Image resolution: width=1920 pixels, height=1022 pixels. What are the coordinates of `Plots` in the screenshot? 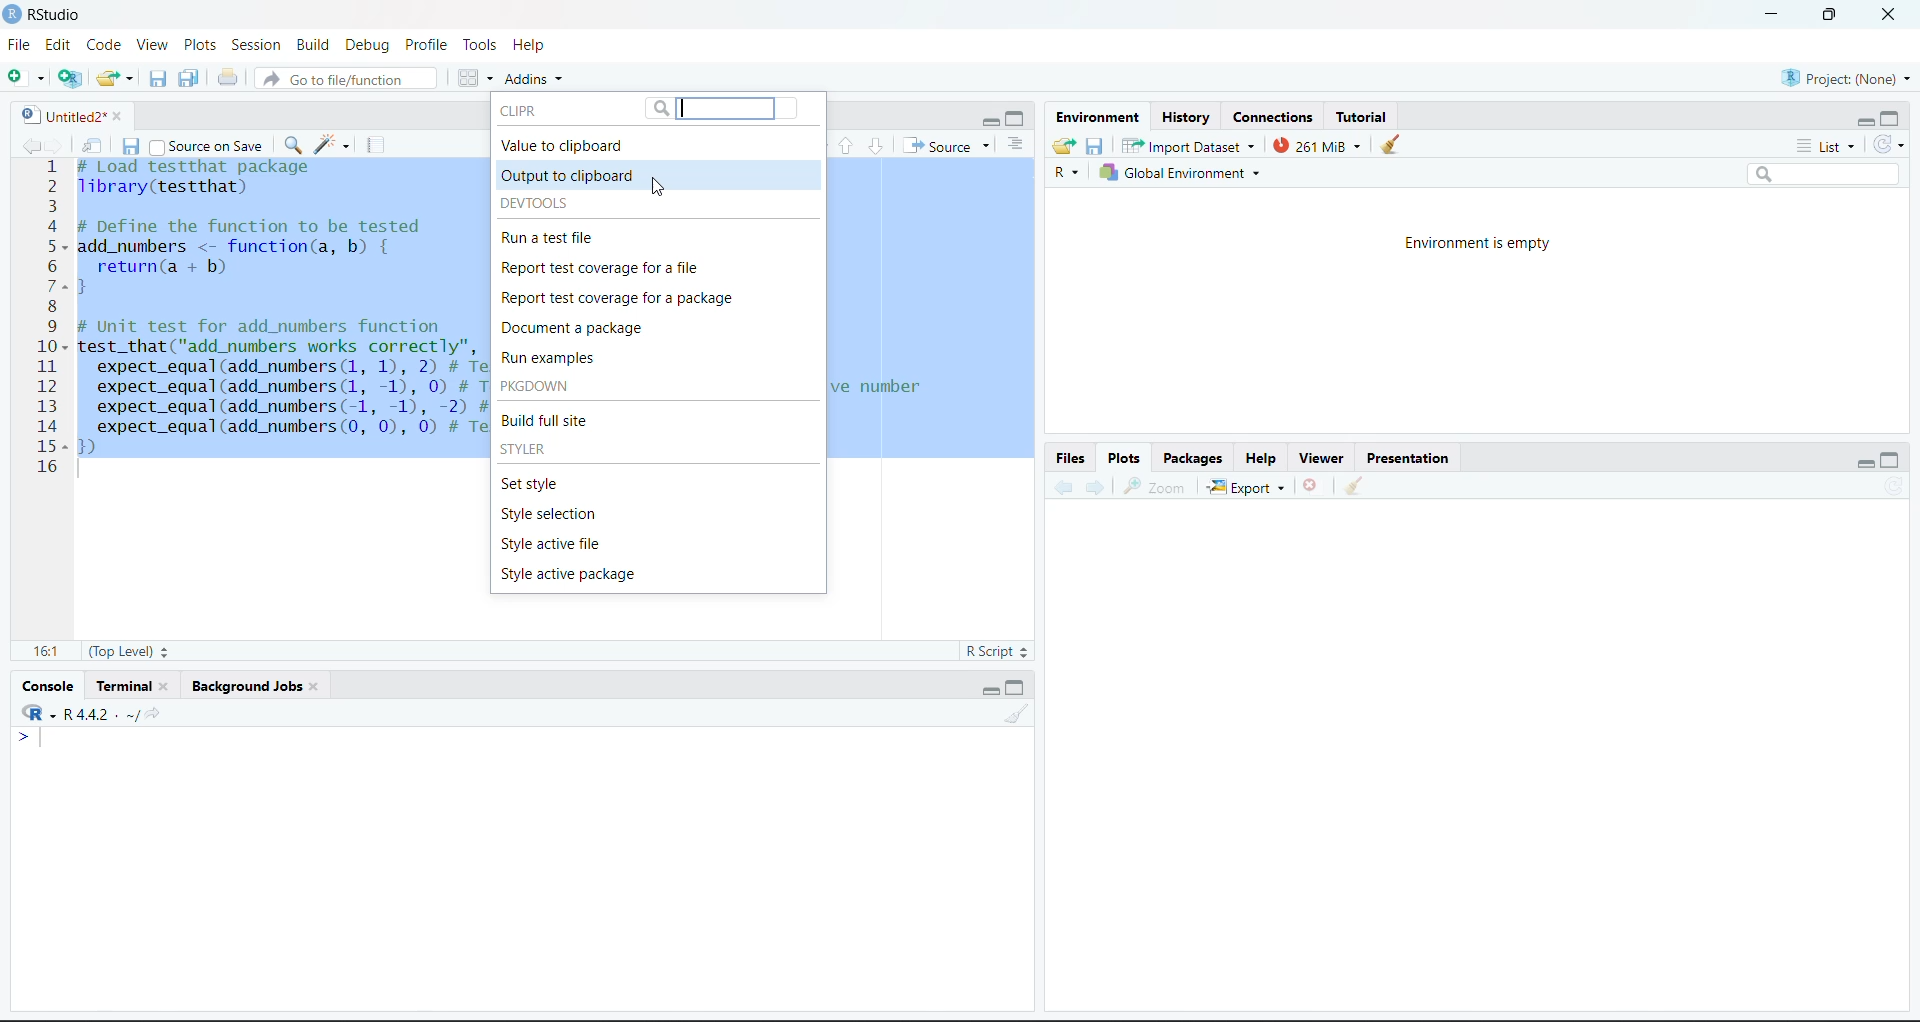 It's located at (1122, 458).